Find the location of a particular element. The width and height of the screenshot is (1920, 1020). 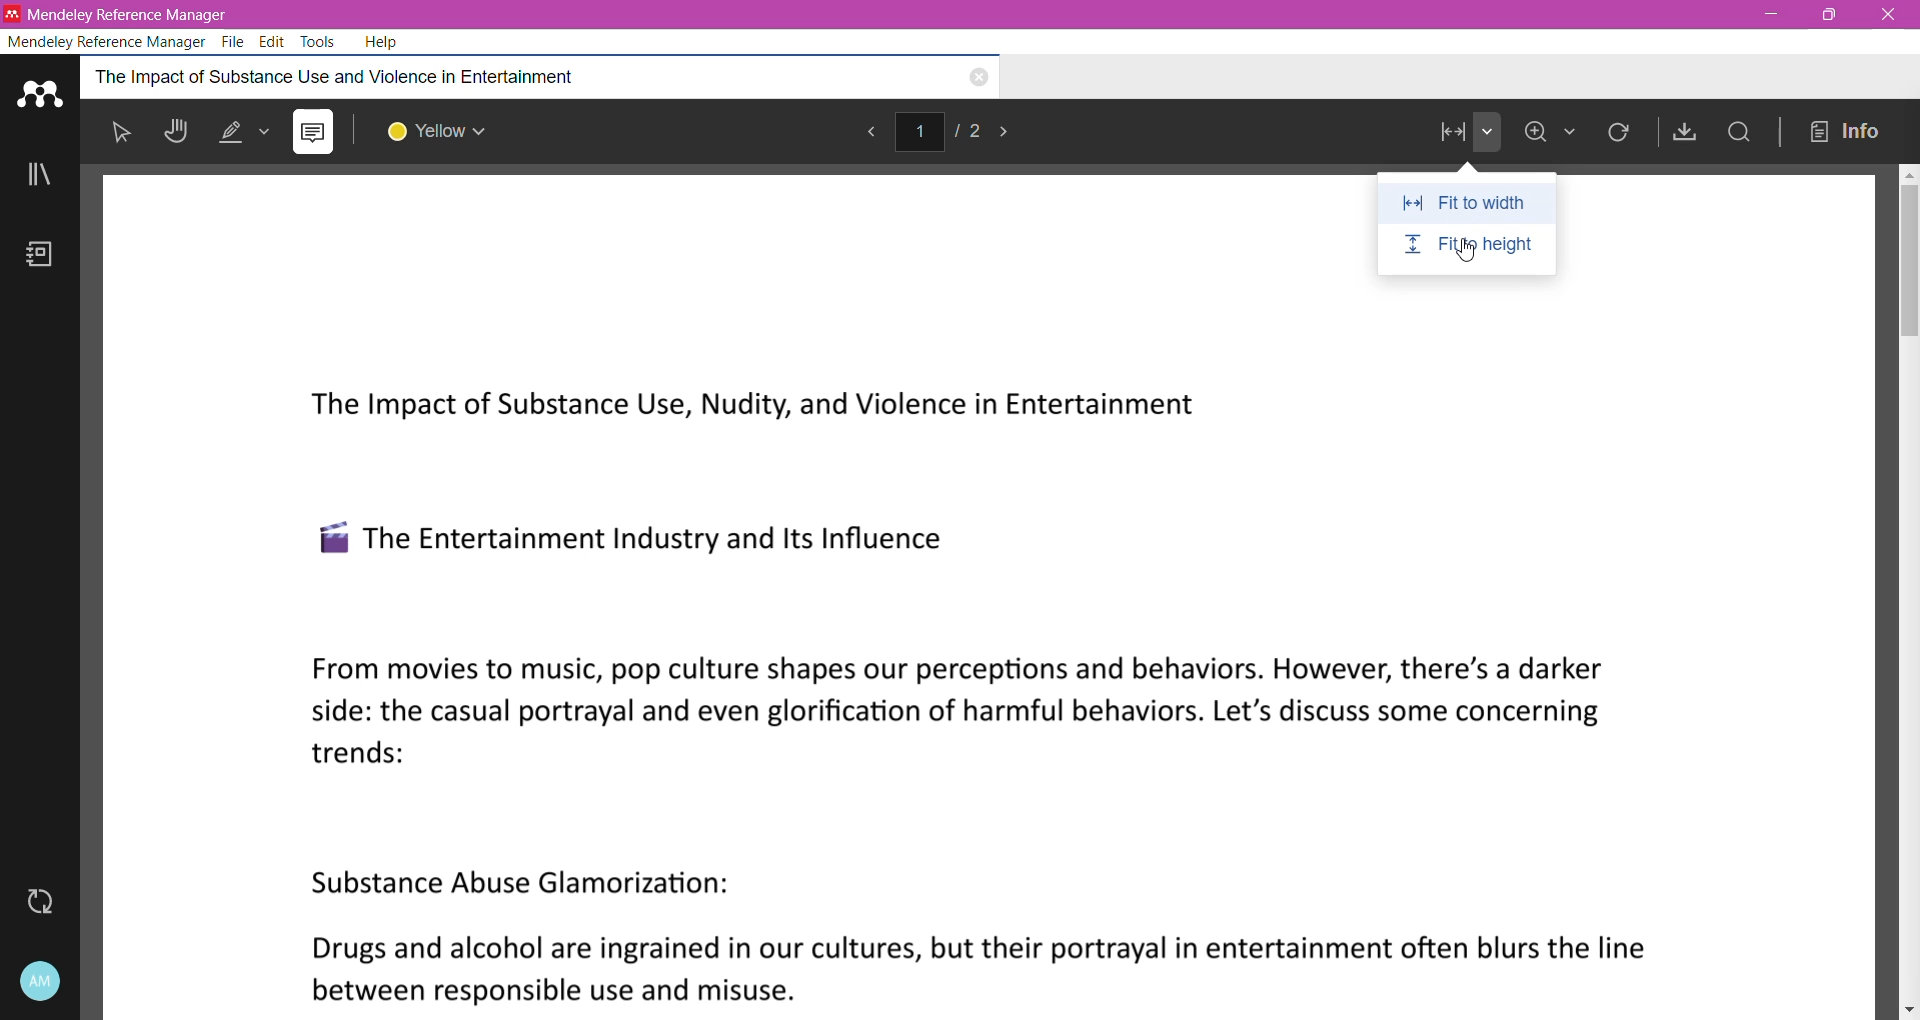

Close is located at coordinates (1885, 15).